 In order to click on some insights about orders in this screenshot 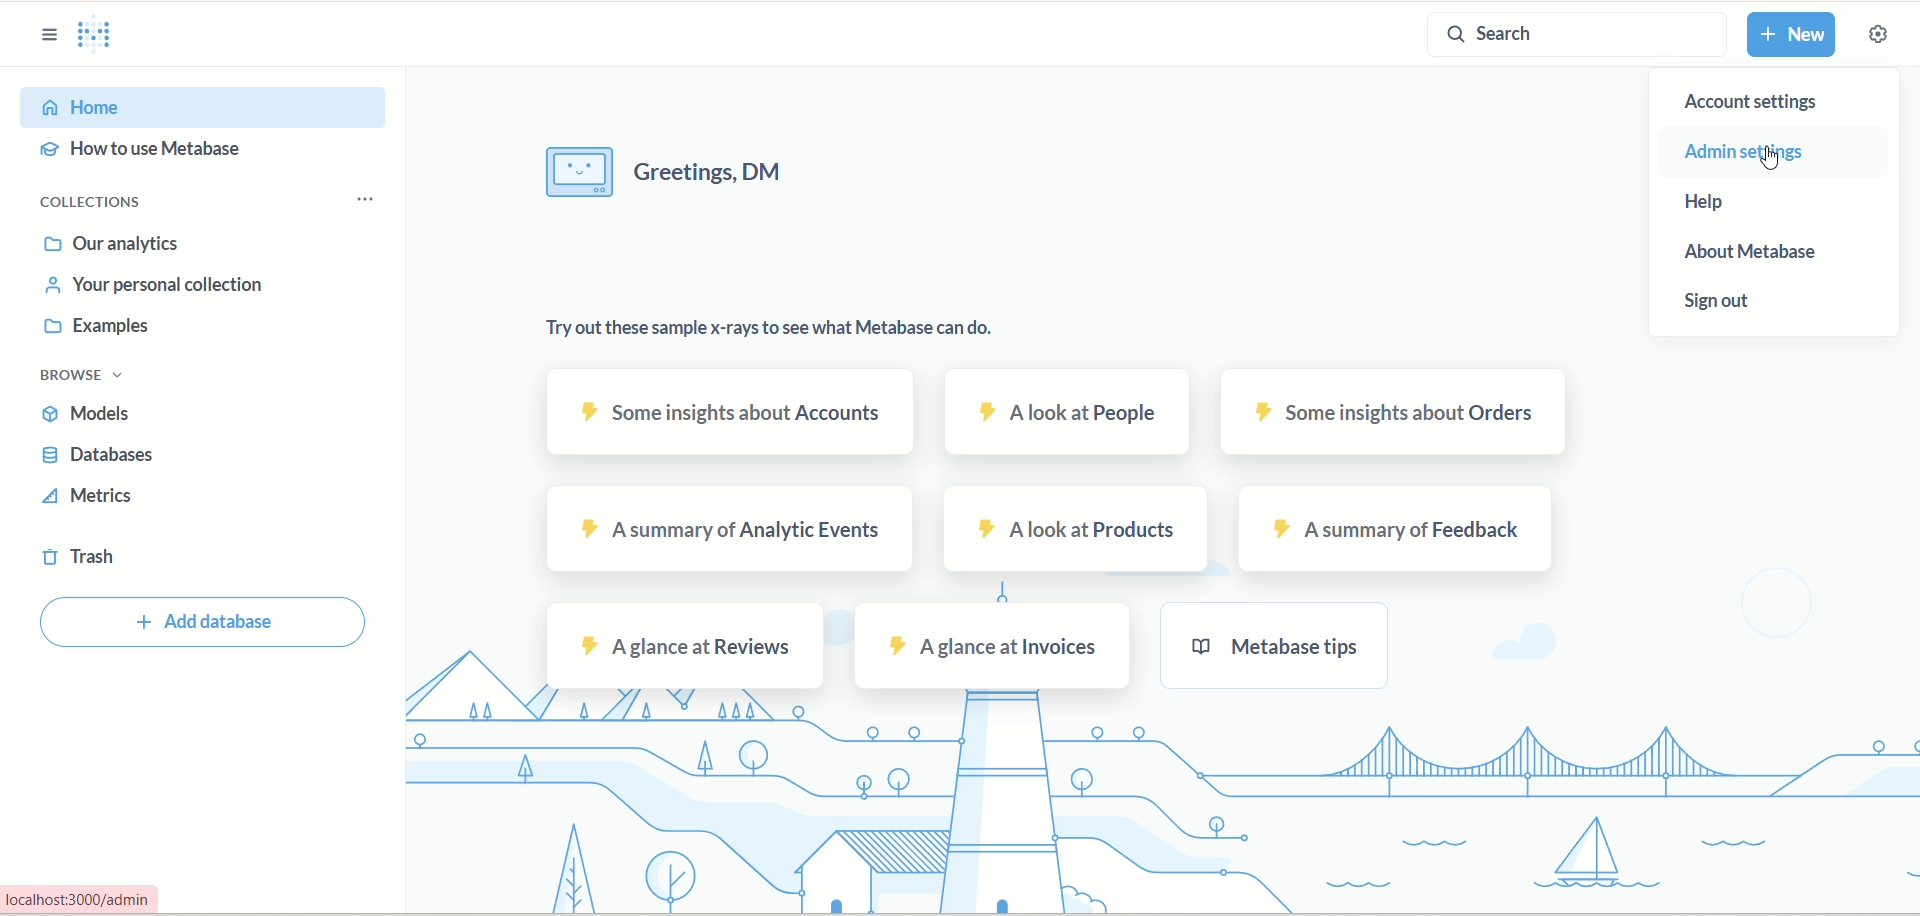, I will do `click(1399, 412)`.